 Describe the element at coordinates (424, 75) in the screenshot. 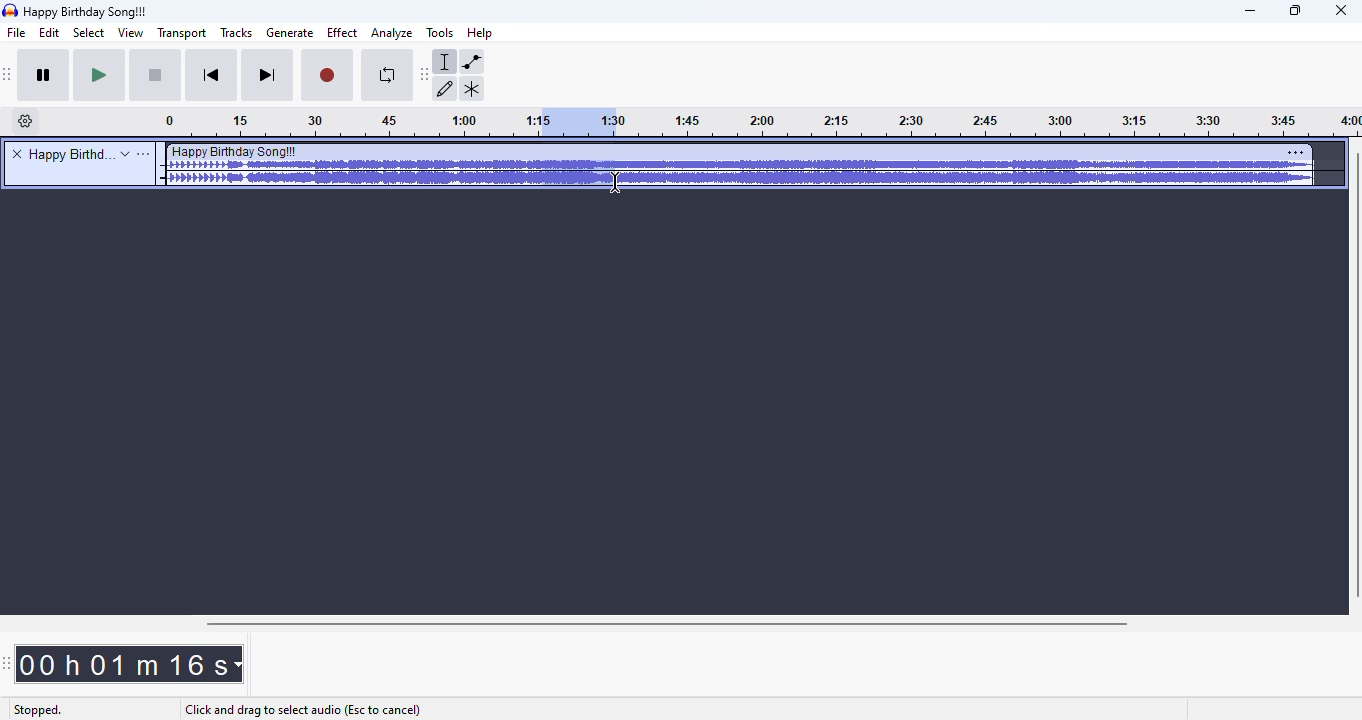

I see `audacity tools toolbar` at that location.